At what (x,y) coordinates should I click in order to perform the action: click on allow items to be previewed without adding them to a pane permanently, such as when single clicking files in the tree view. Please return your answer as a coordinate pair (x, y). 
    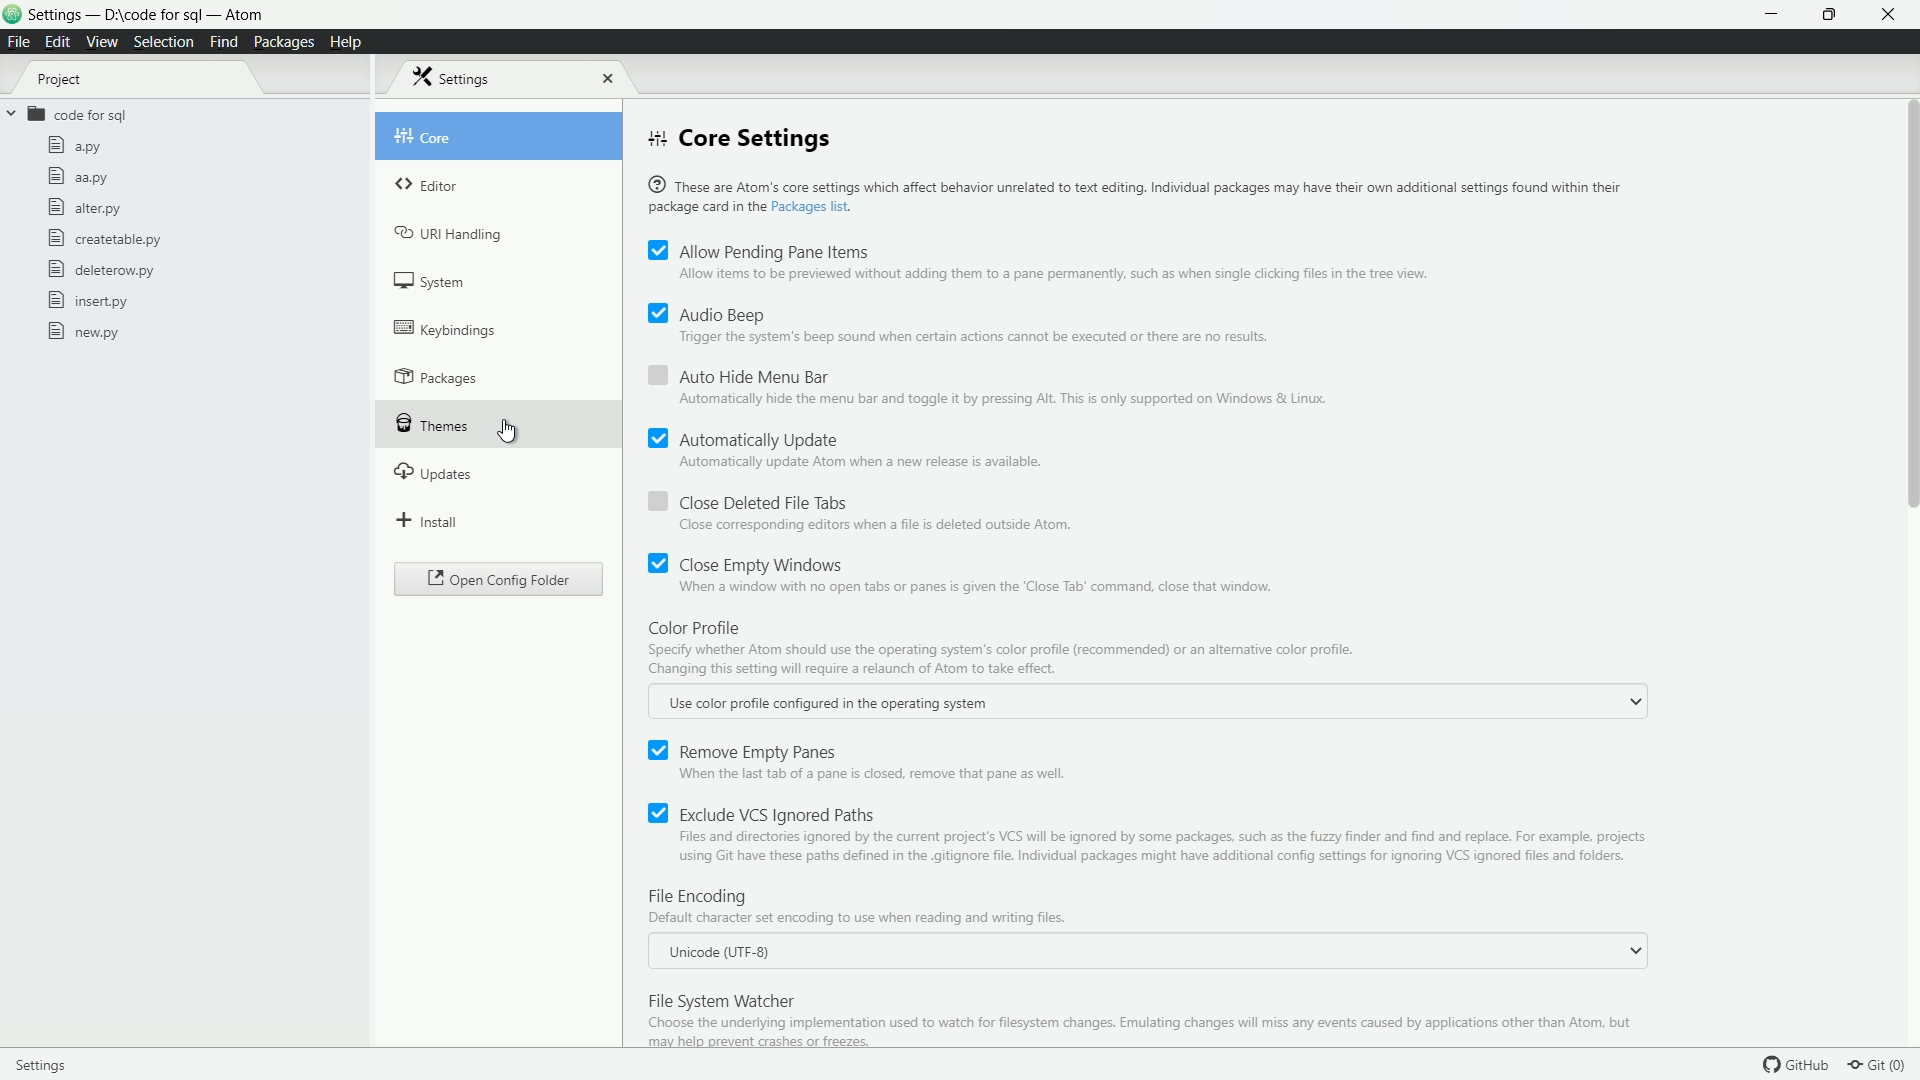
    Looking at the image, I should click on (1063, 275).